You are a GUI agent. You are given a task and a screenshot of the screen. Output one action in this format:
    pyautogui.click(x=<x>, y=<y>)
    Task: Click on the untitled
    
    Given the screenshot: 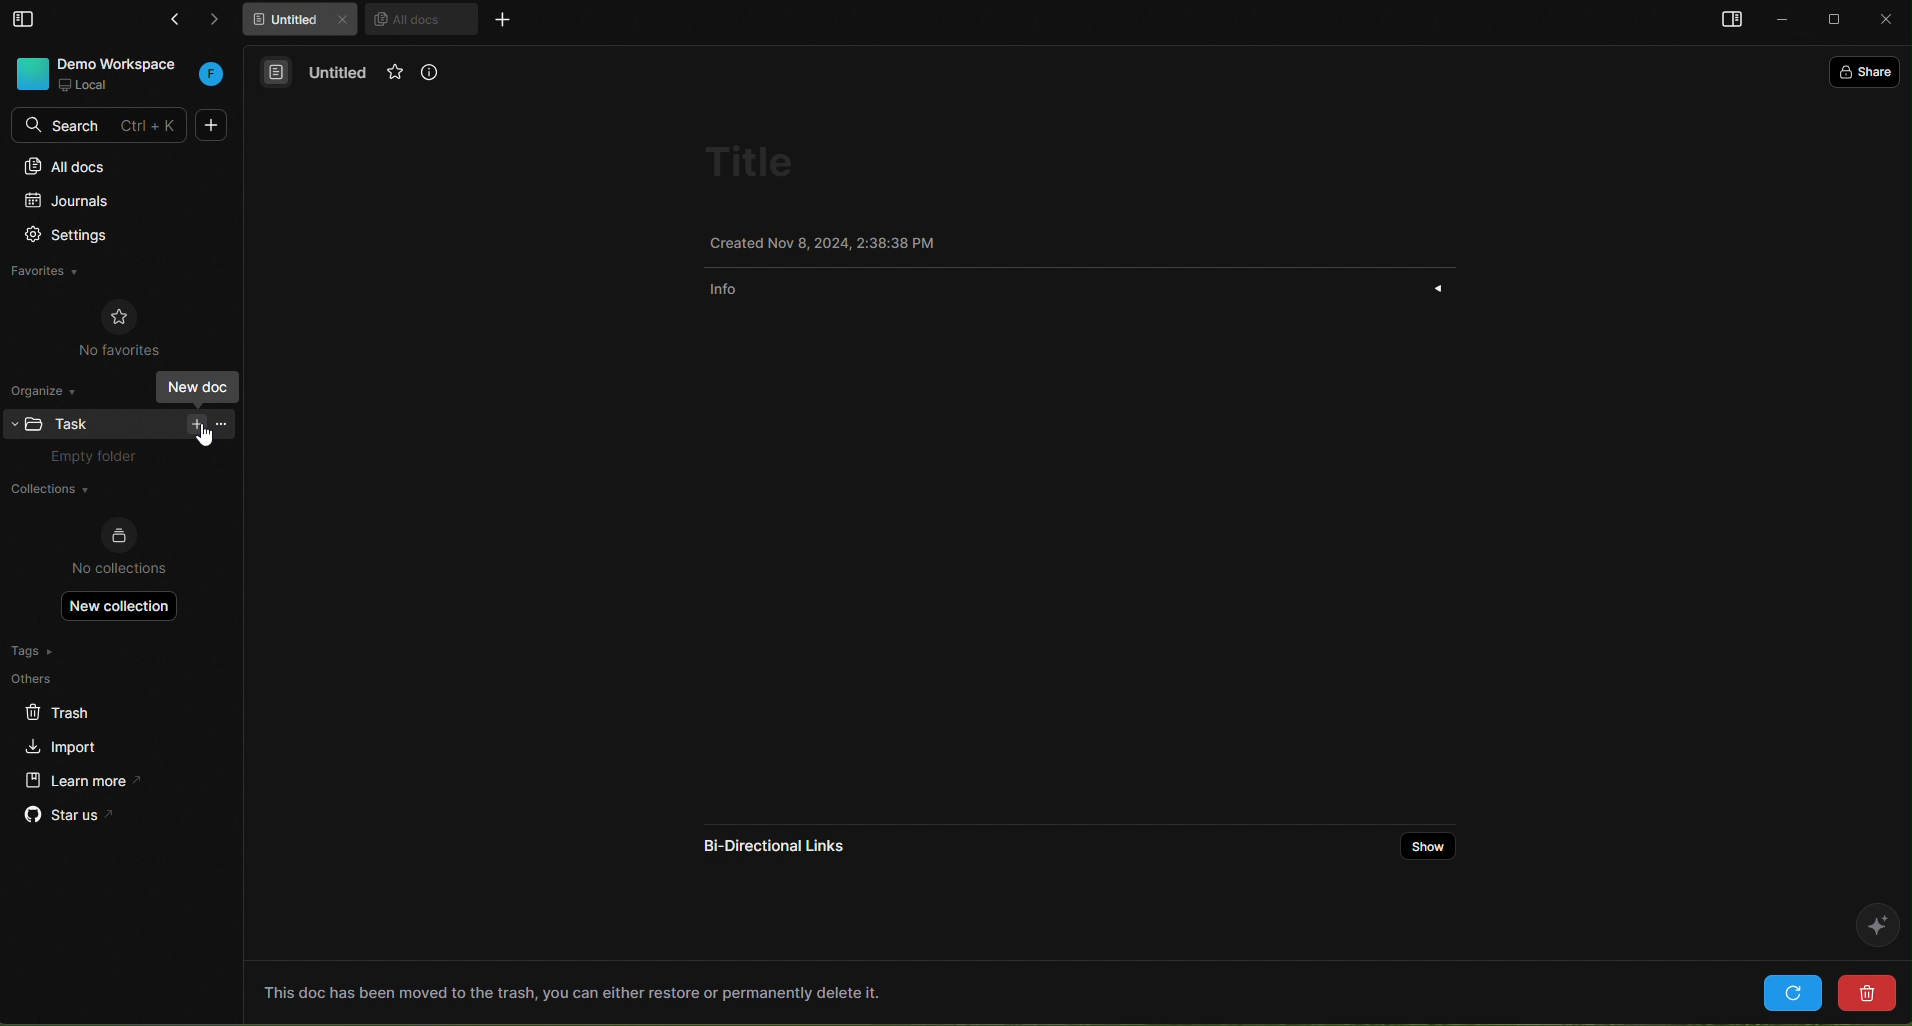 What is the action you would take?
    pyautogui.click(x=304, y=22)
    